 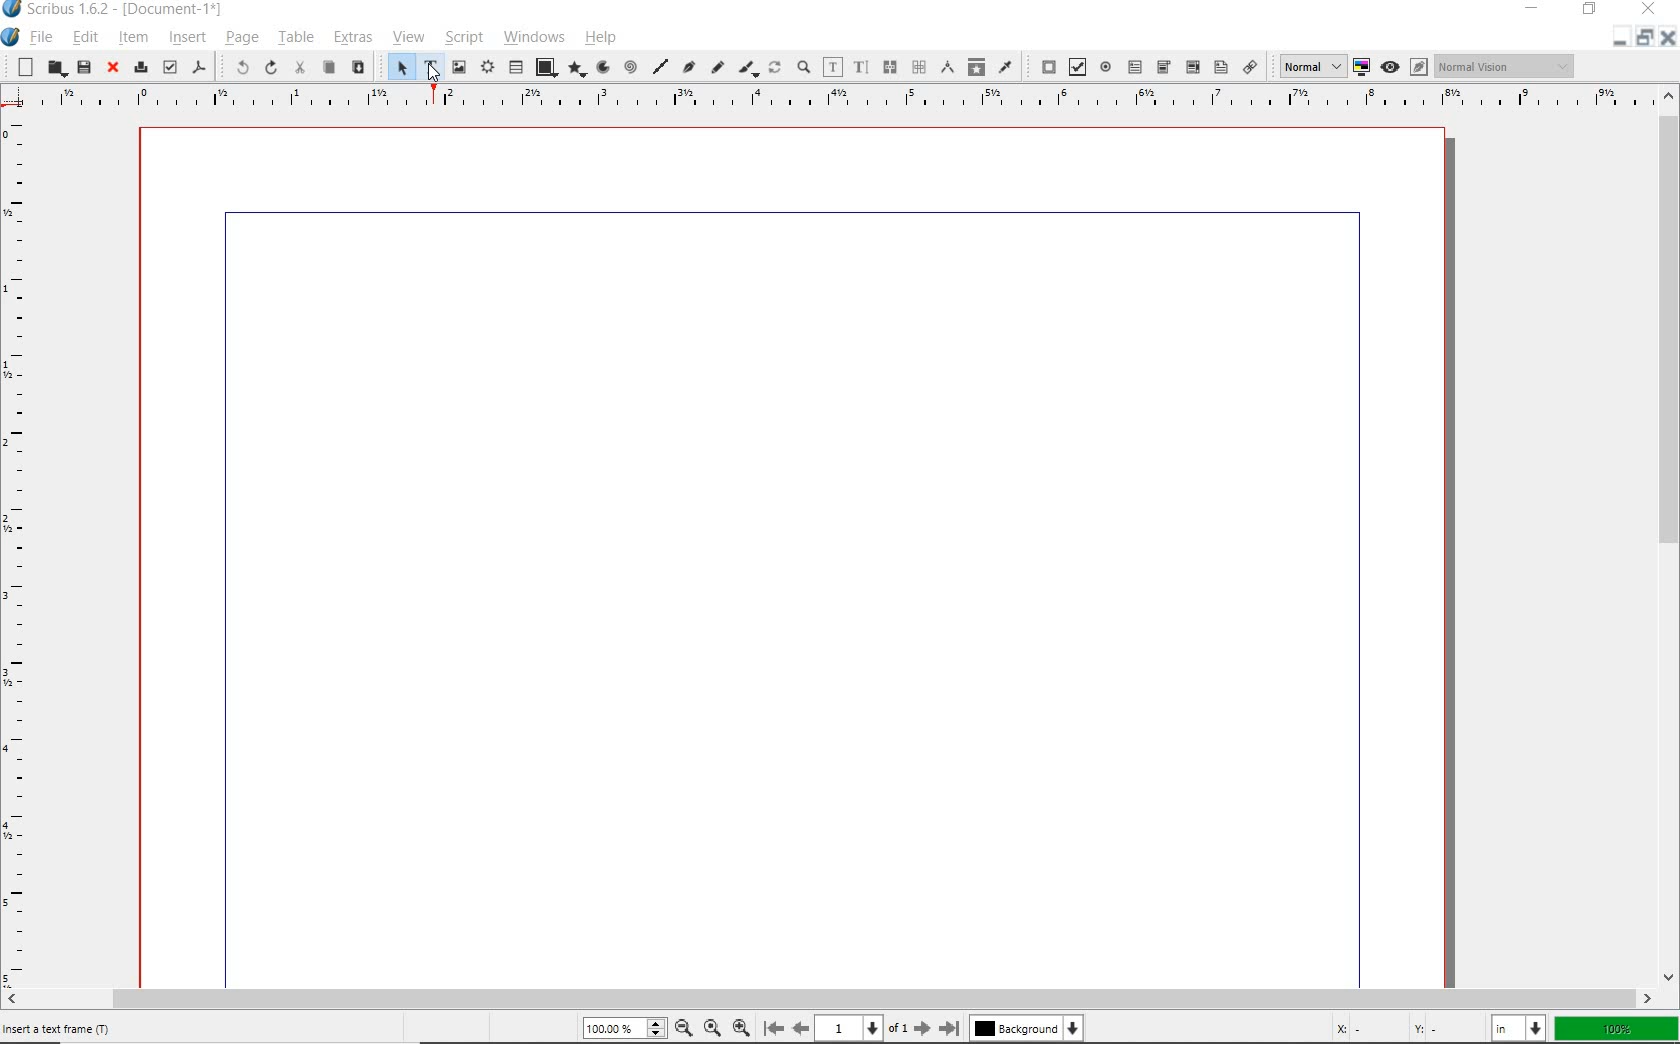 I want to click on Vertical Margin, so click(x=23, y=550).